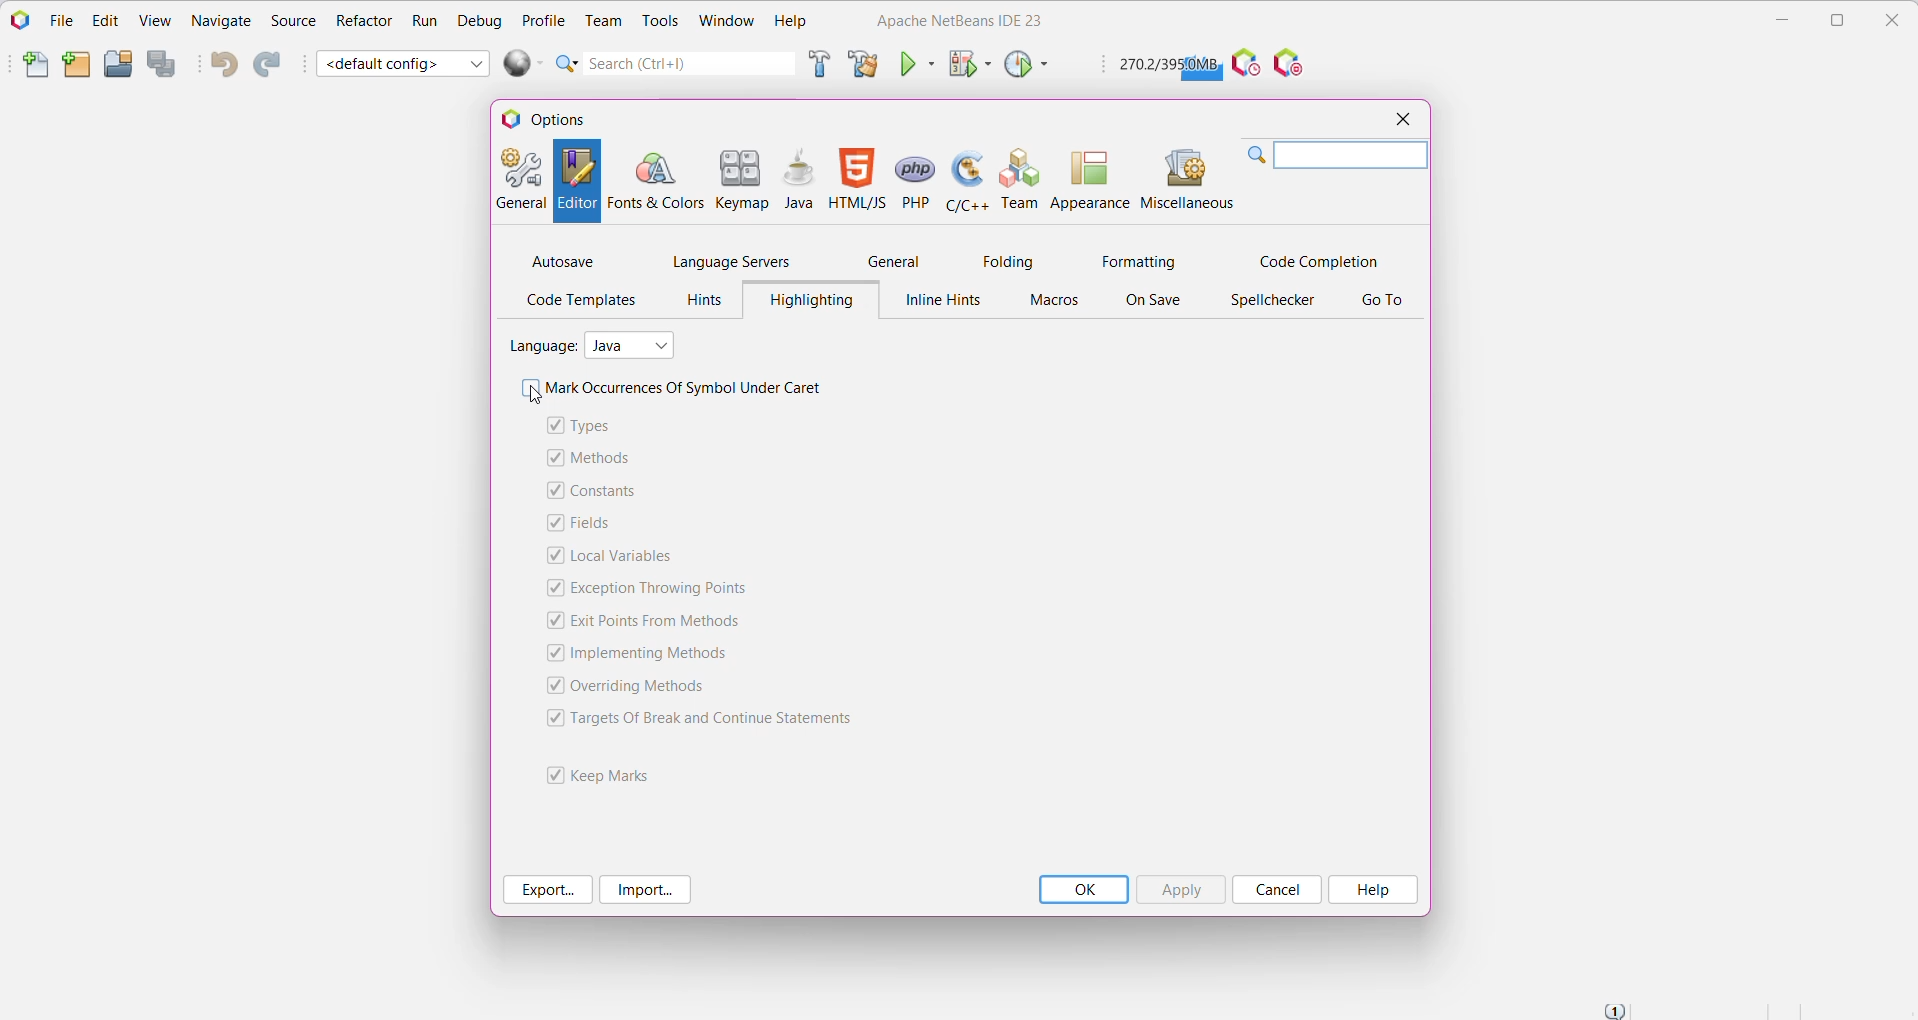 This screenshot has width=1918, height=1020. What do you see at coordinates (967, 181) in the screenshot?
I see `C/C++` at bounding box center [967, 181].